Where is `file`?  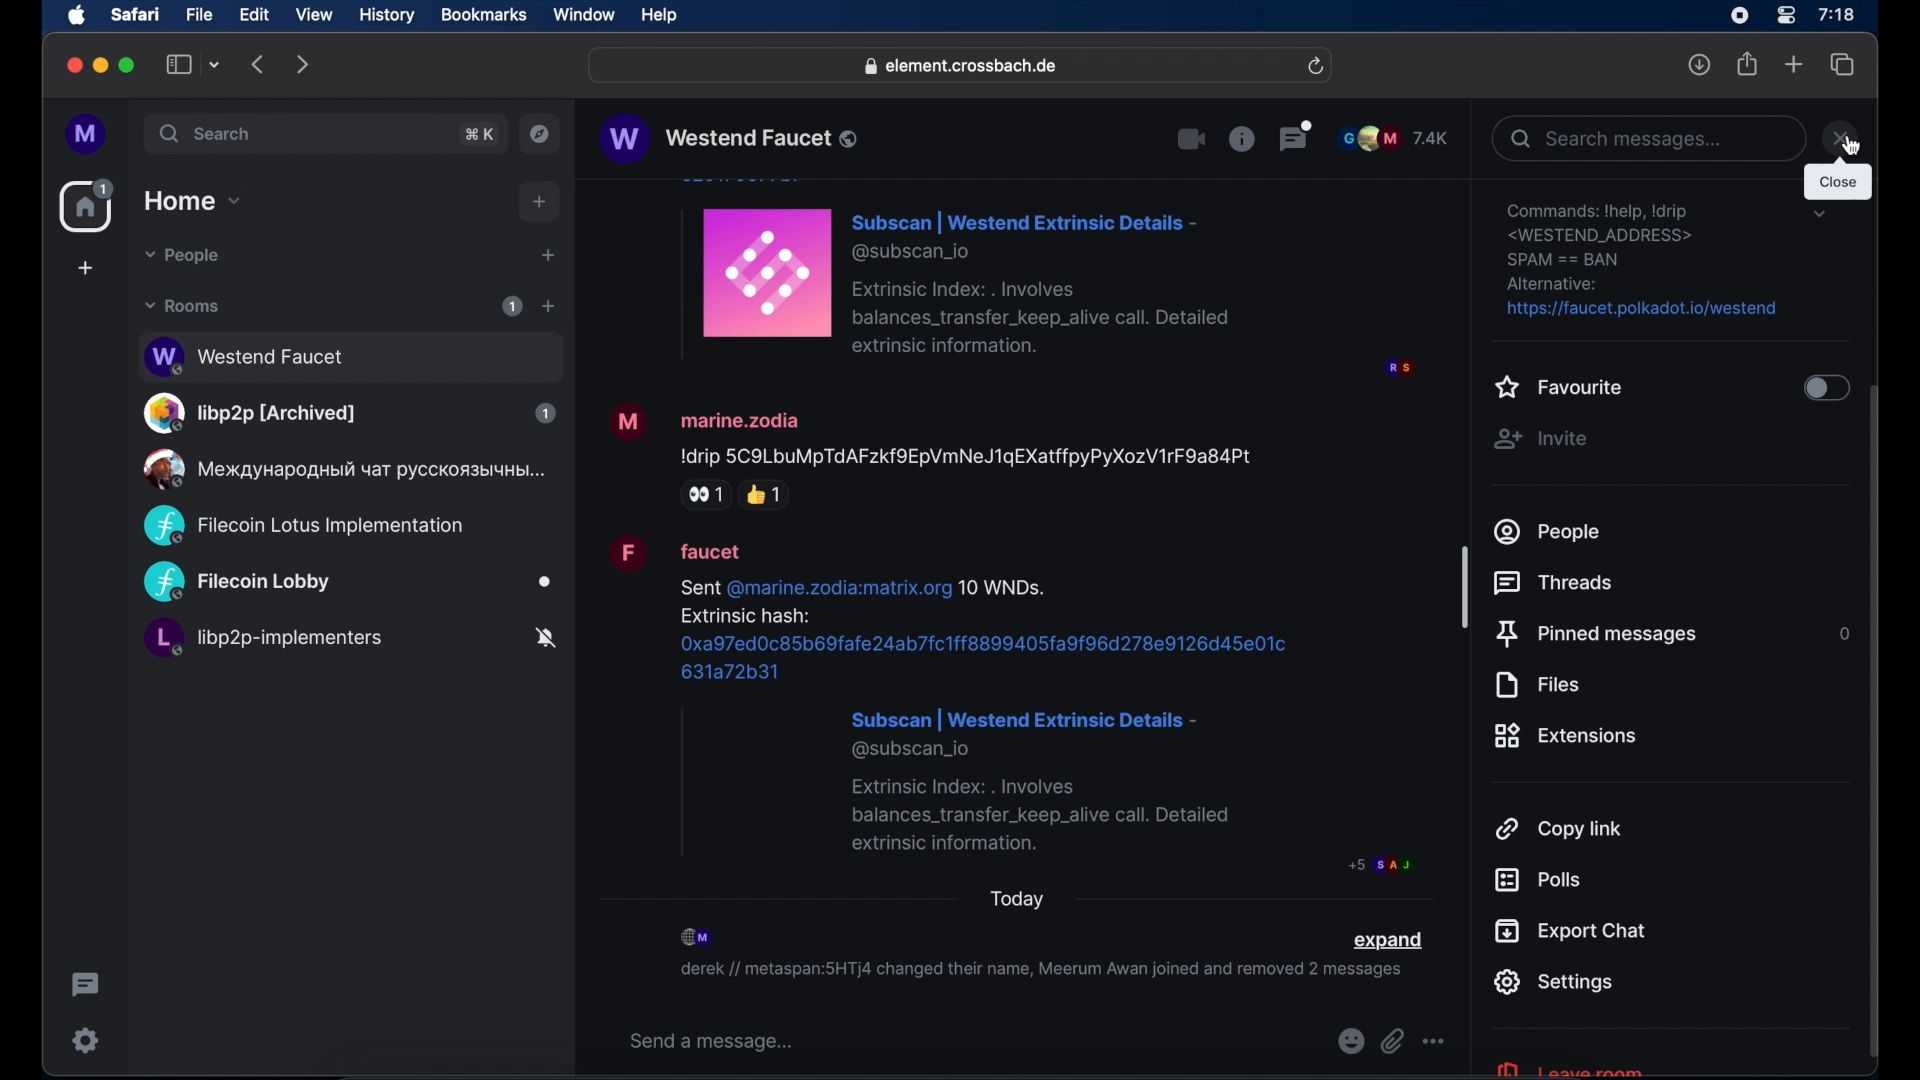 file is located at coordinates (199, 15).